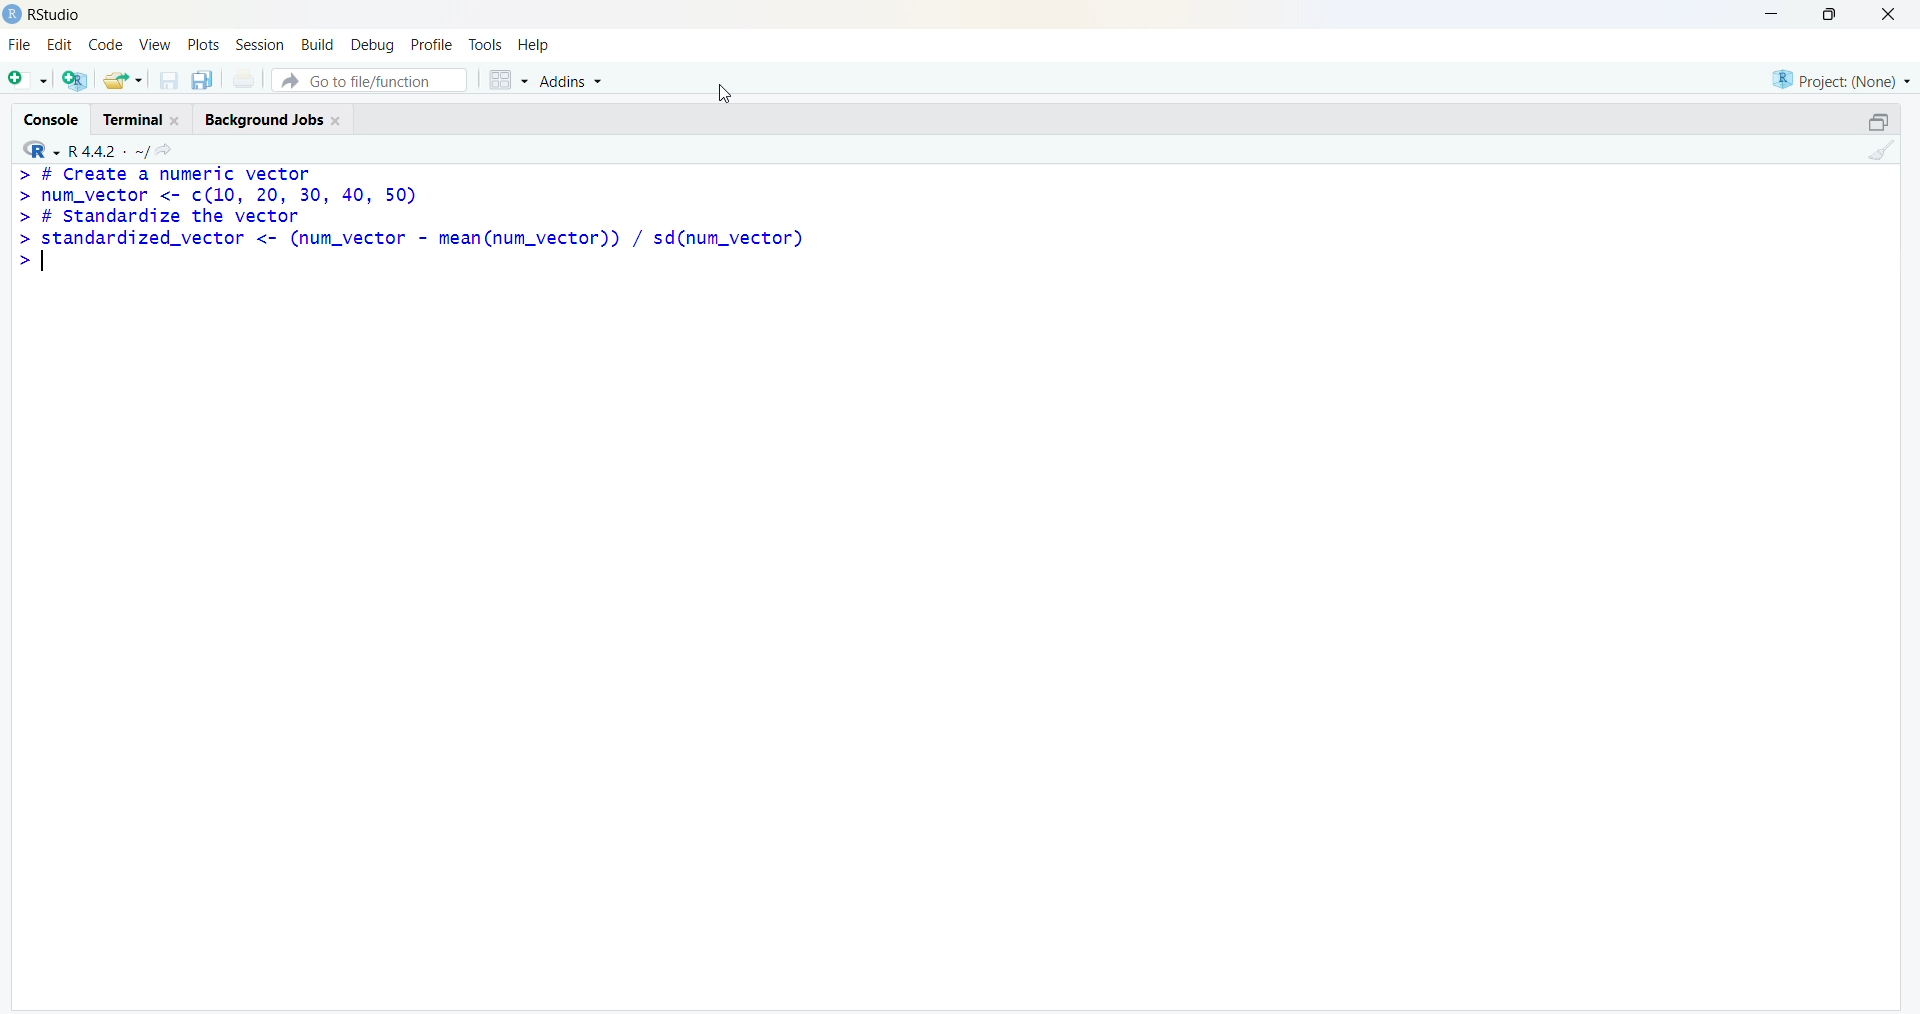 The width and height of the screenshot is (1920, 1014). Describe the element at coordinates (262, 44) in the screenshot. I see `session` at that location.